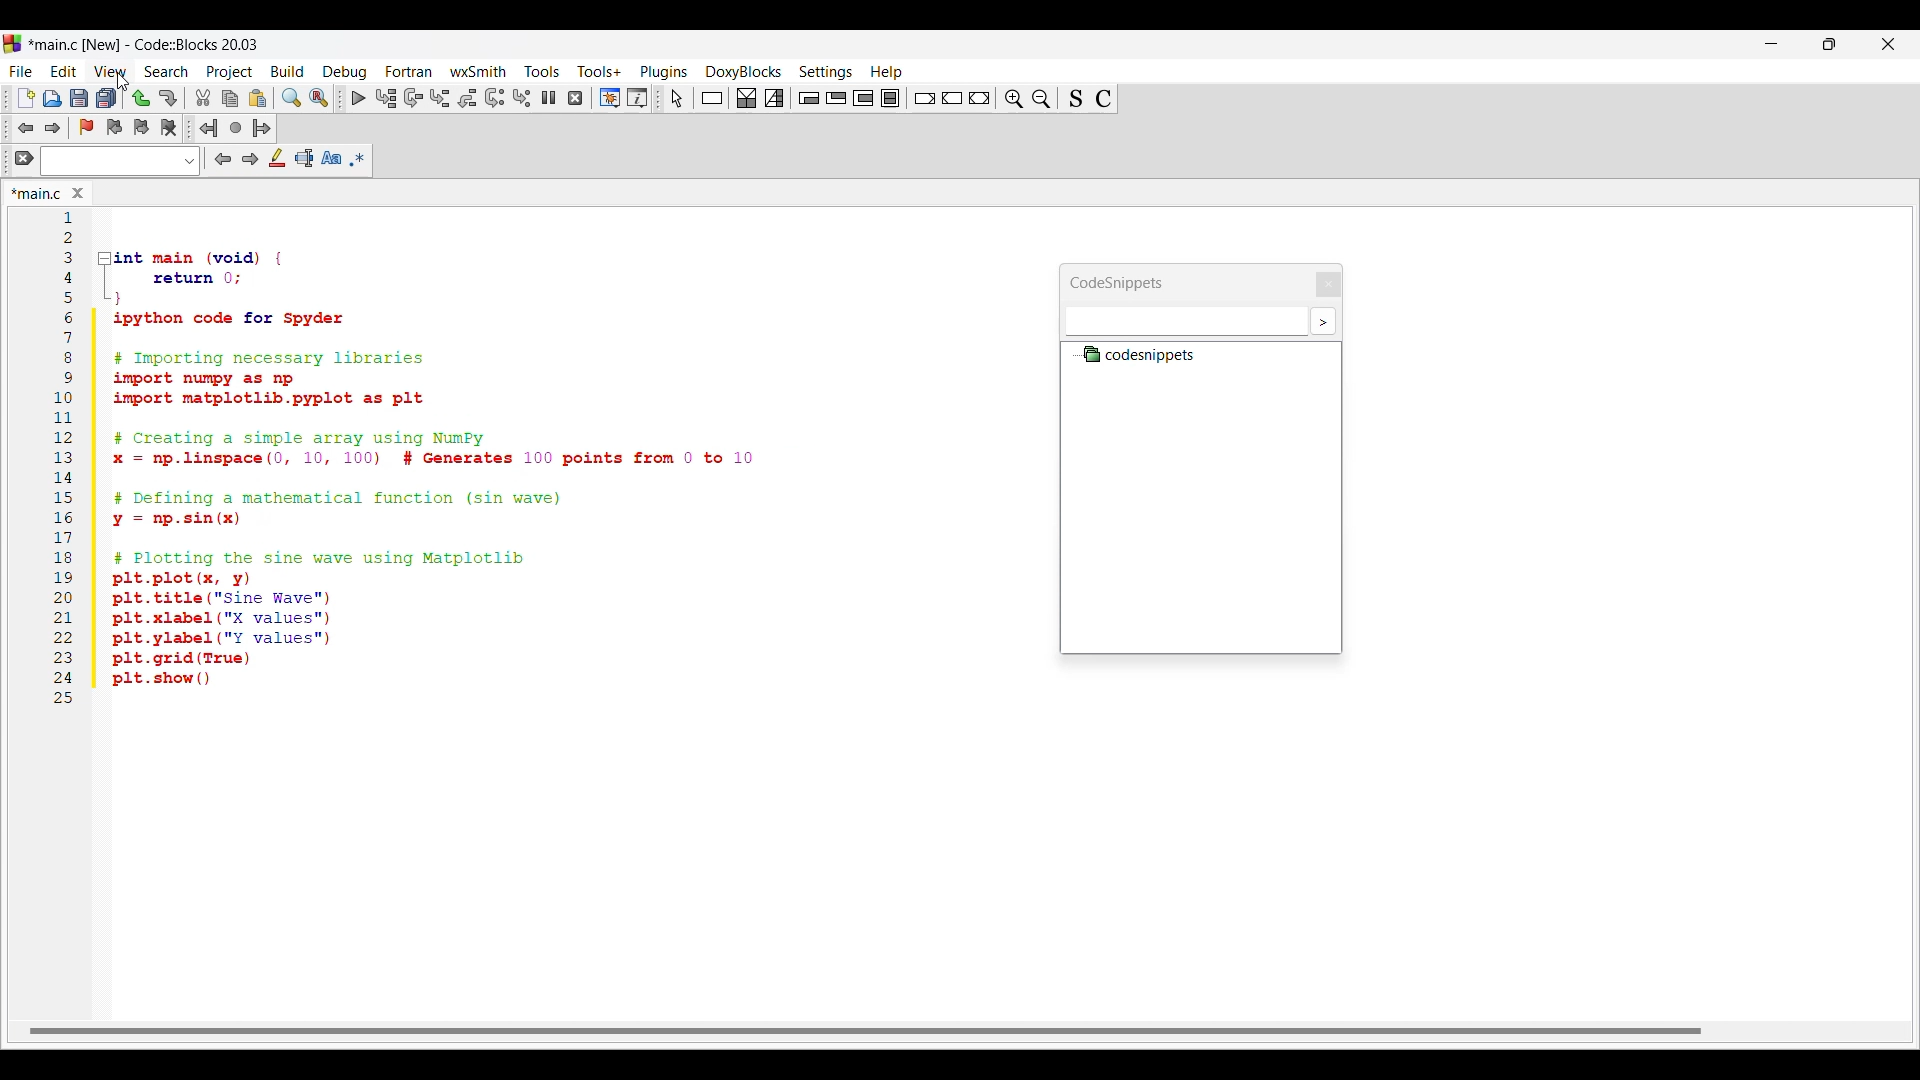  I want to click on Fortran menu, so click(408, 71).